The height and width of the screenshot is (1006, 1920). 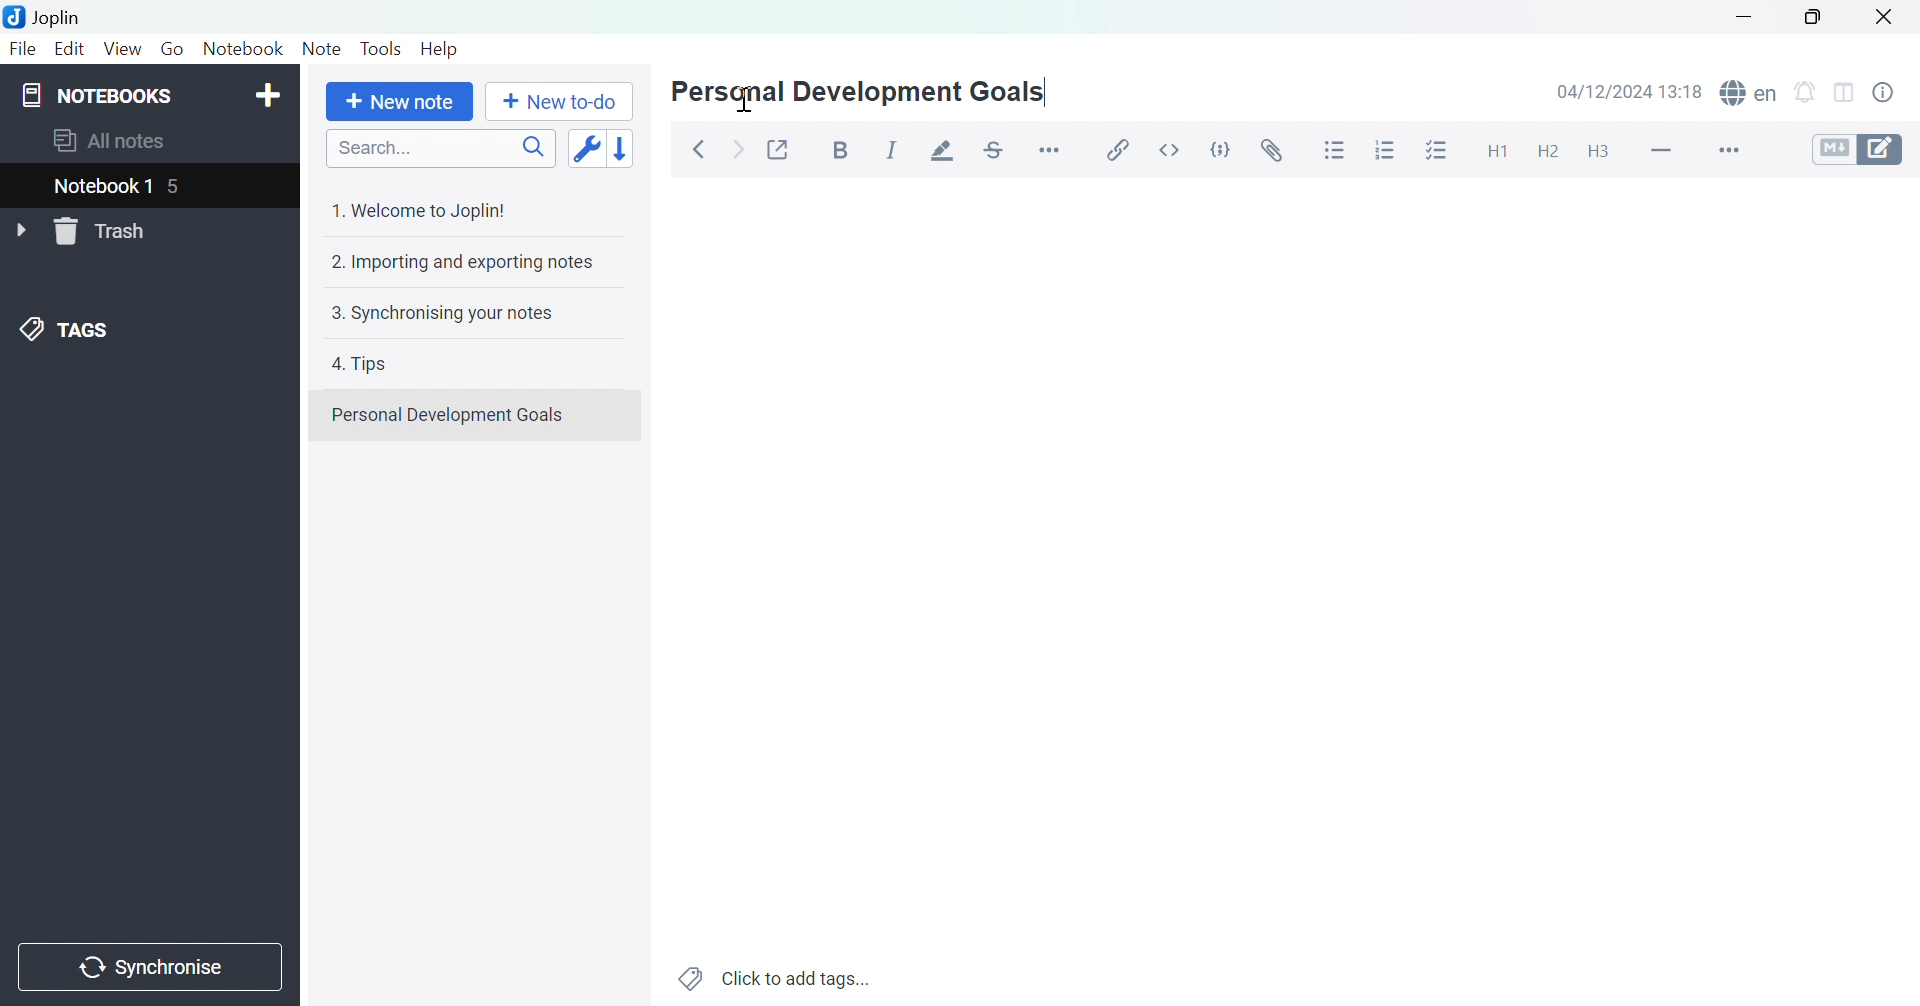 What do you see at coordinates (736, 147) in the screenshot?
I see `Forward` at bounding box center [736, 147].